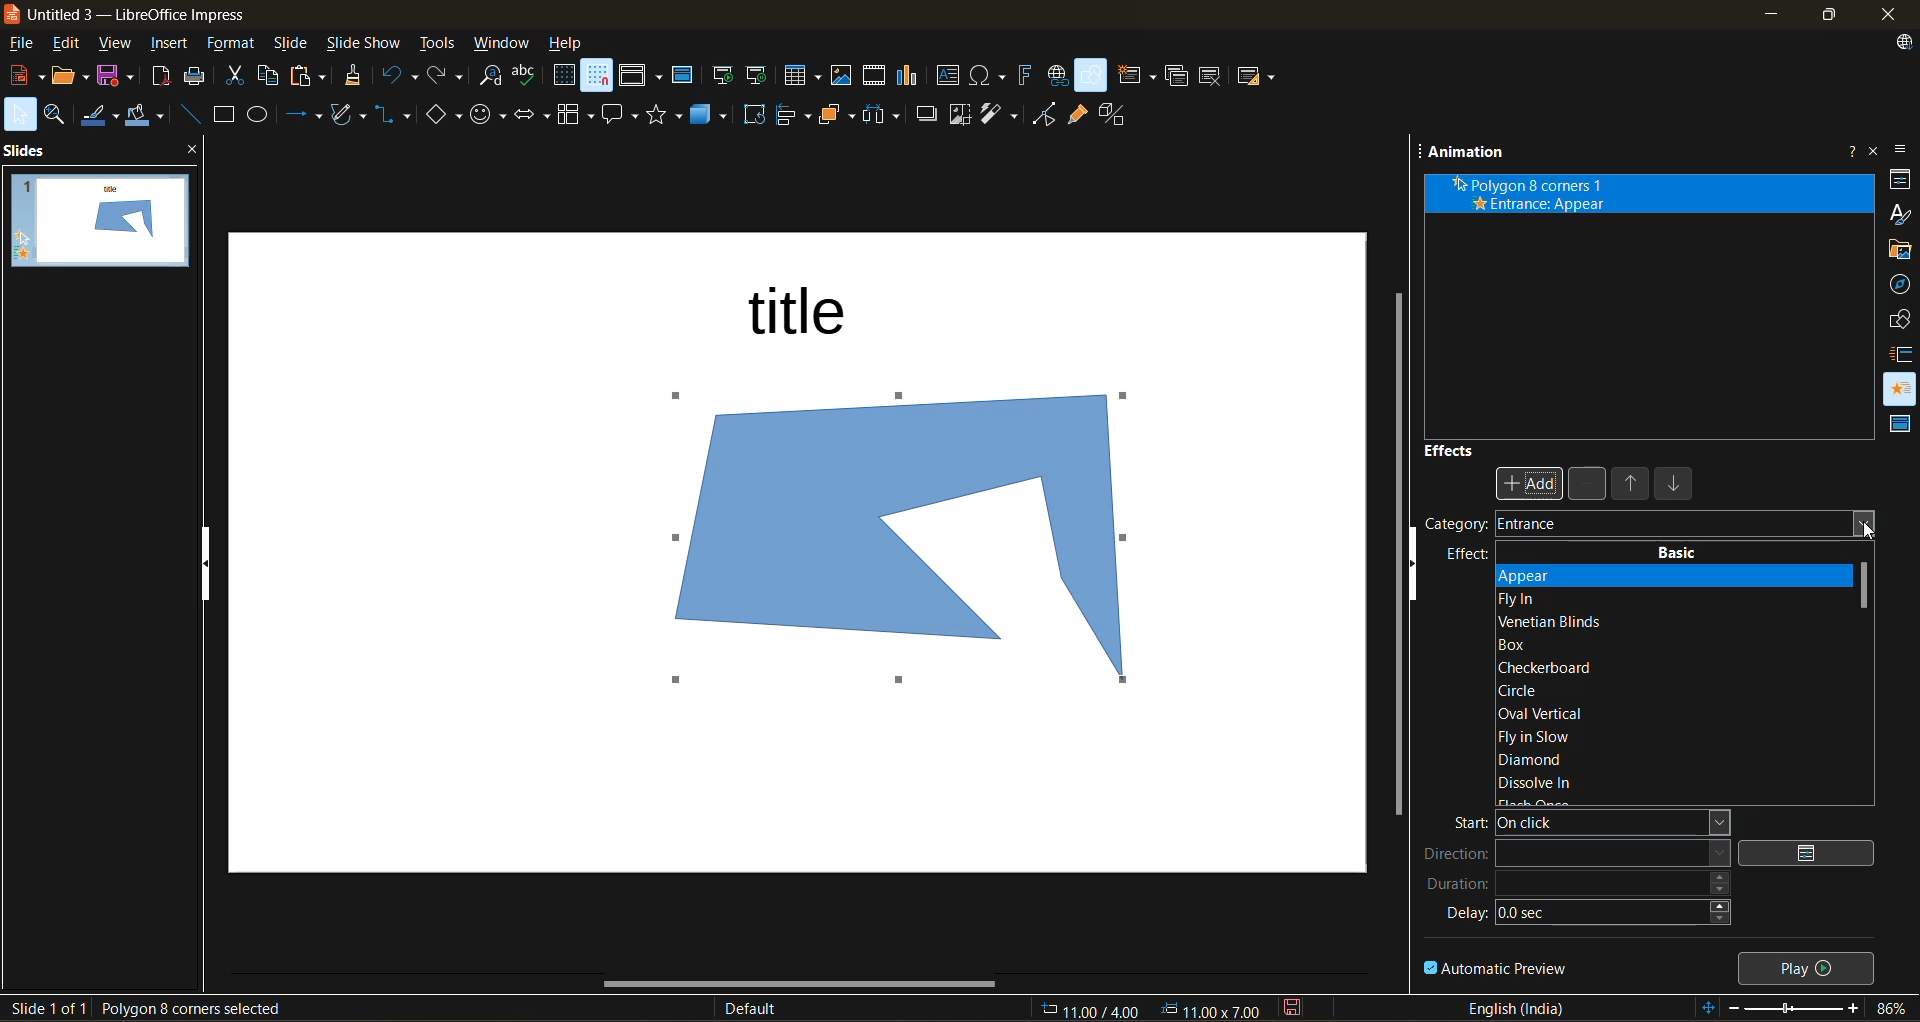  Describe the element at coordinates (1635, 486) in the screenshot. I see `move up` at that location.